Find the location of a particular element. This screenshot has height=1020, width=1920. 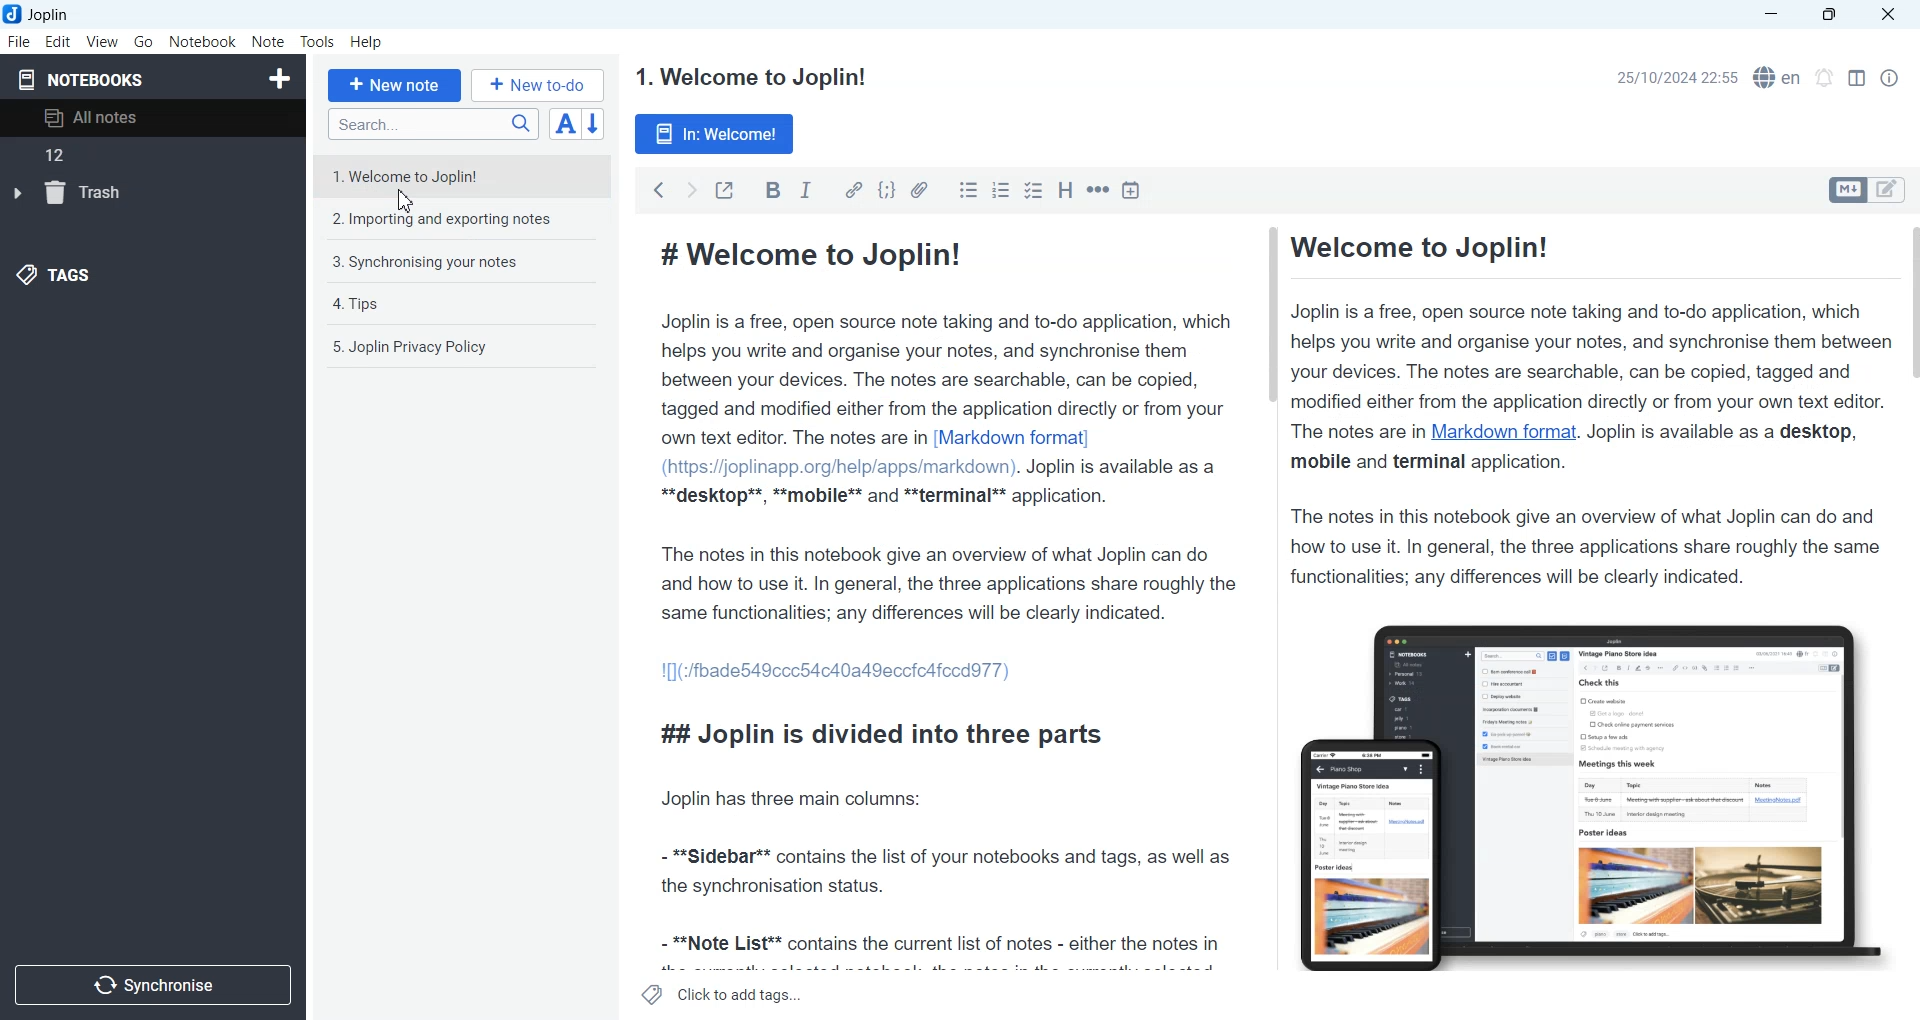

5. Joplin Privacy Policy is located at coordinates (411, 347).